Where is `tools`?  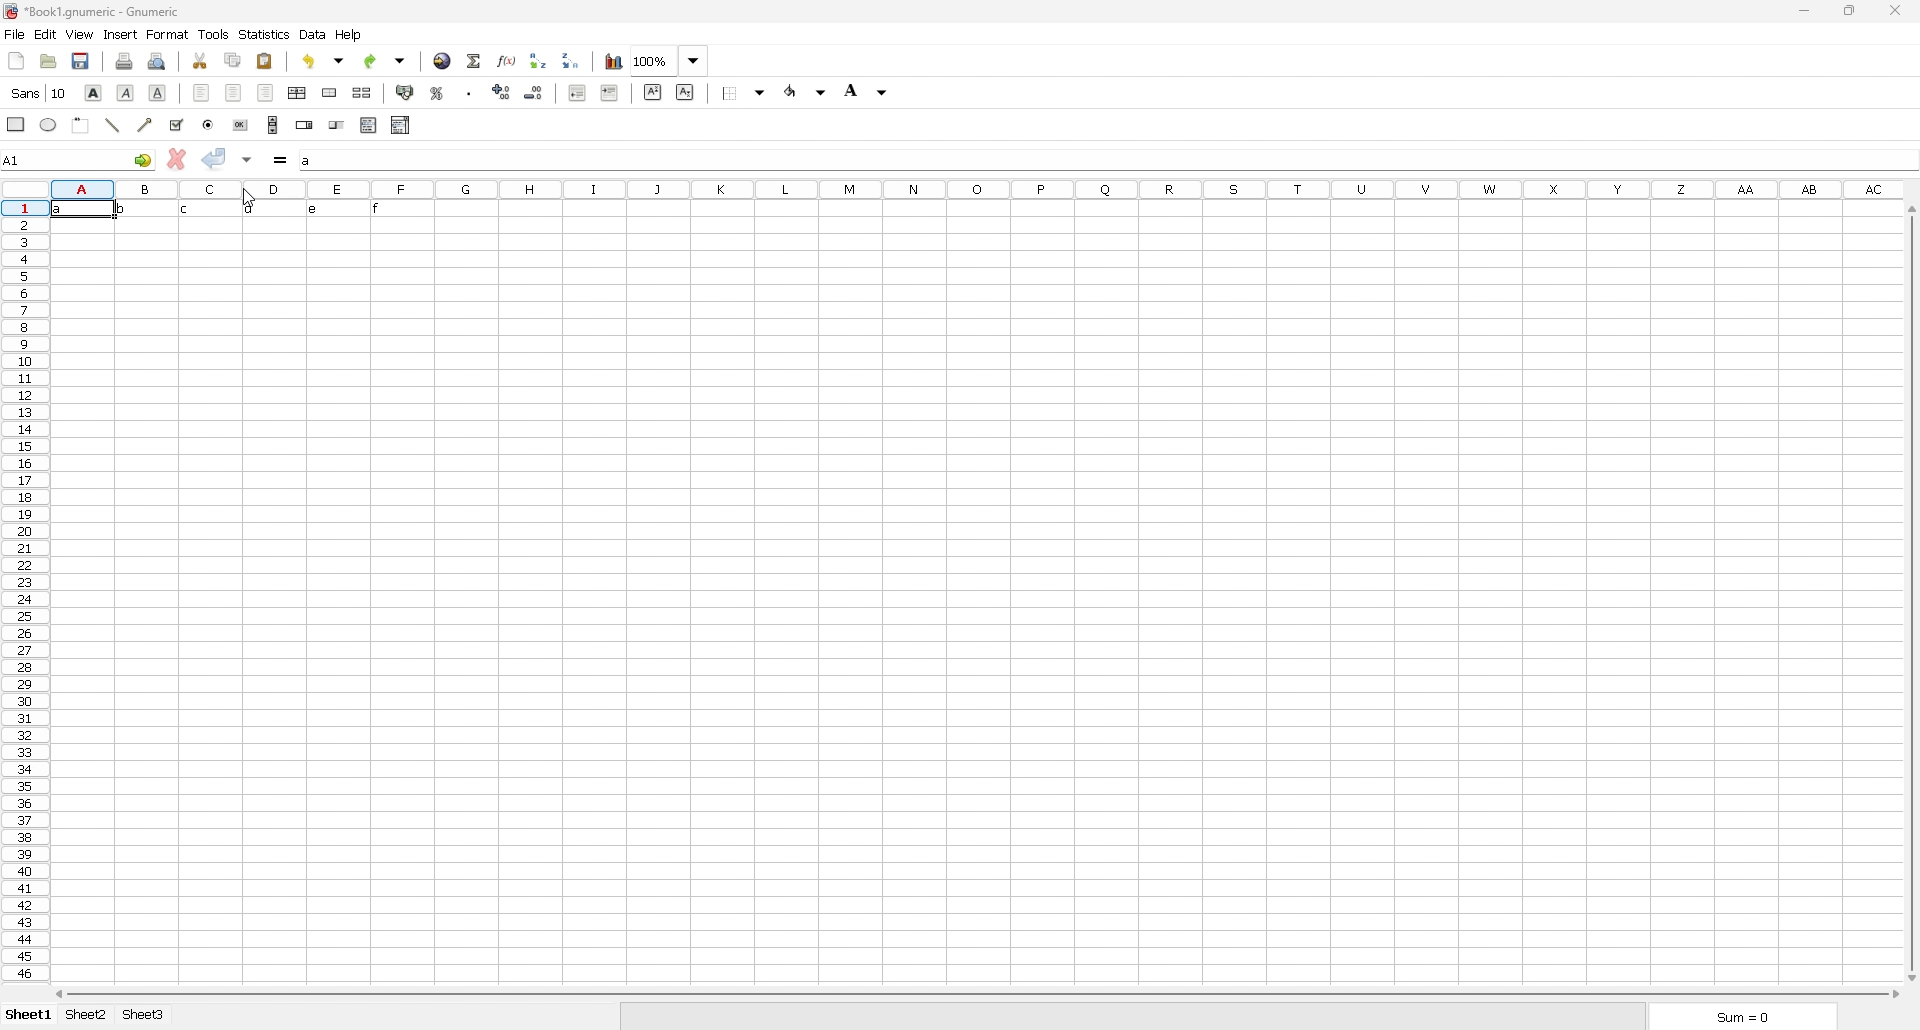 tools is located at coordinates (214, 34).